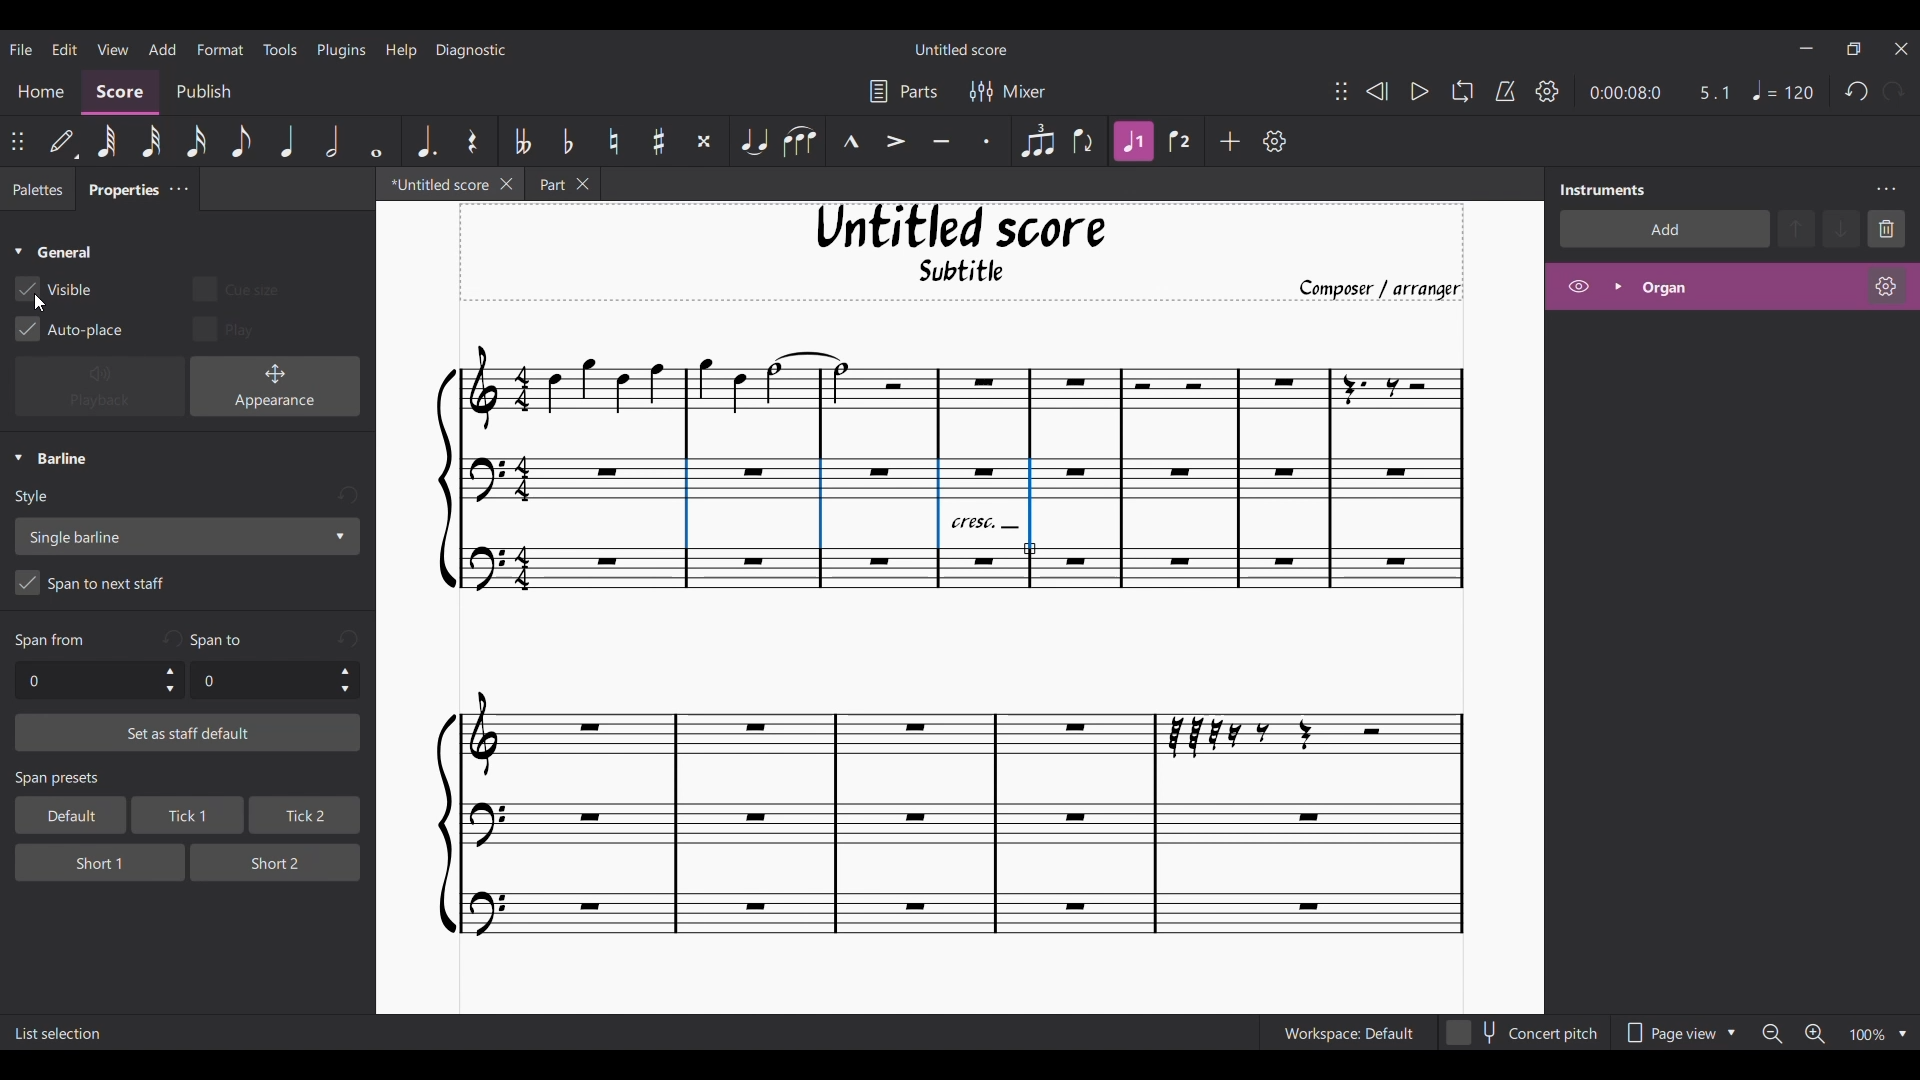 The width and height of the screenshot is (1920, 1080). I want to click on Page view options, so click(1676, 1033).